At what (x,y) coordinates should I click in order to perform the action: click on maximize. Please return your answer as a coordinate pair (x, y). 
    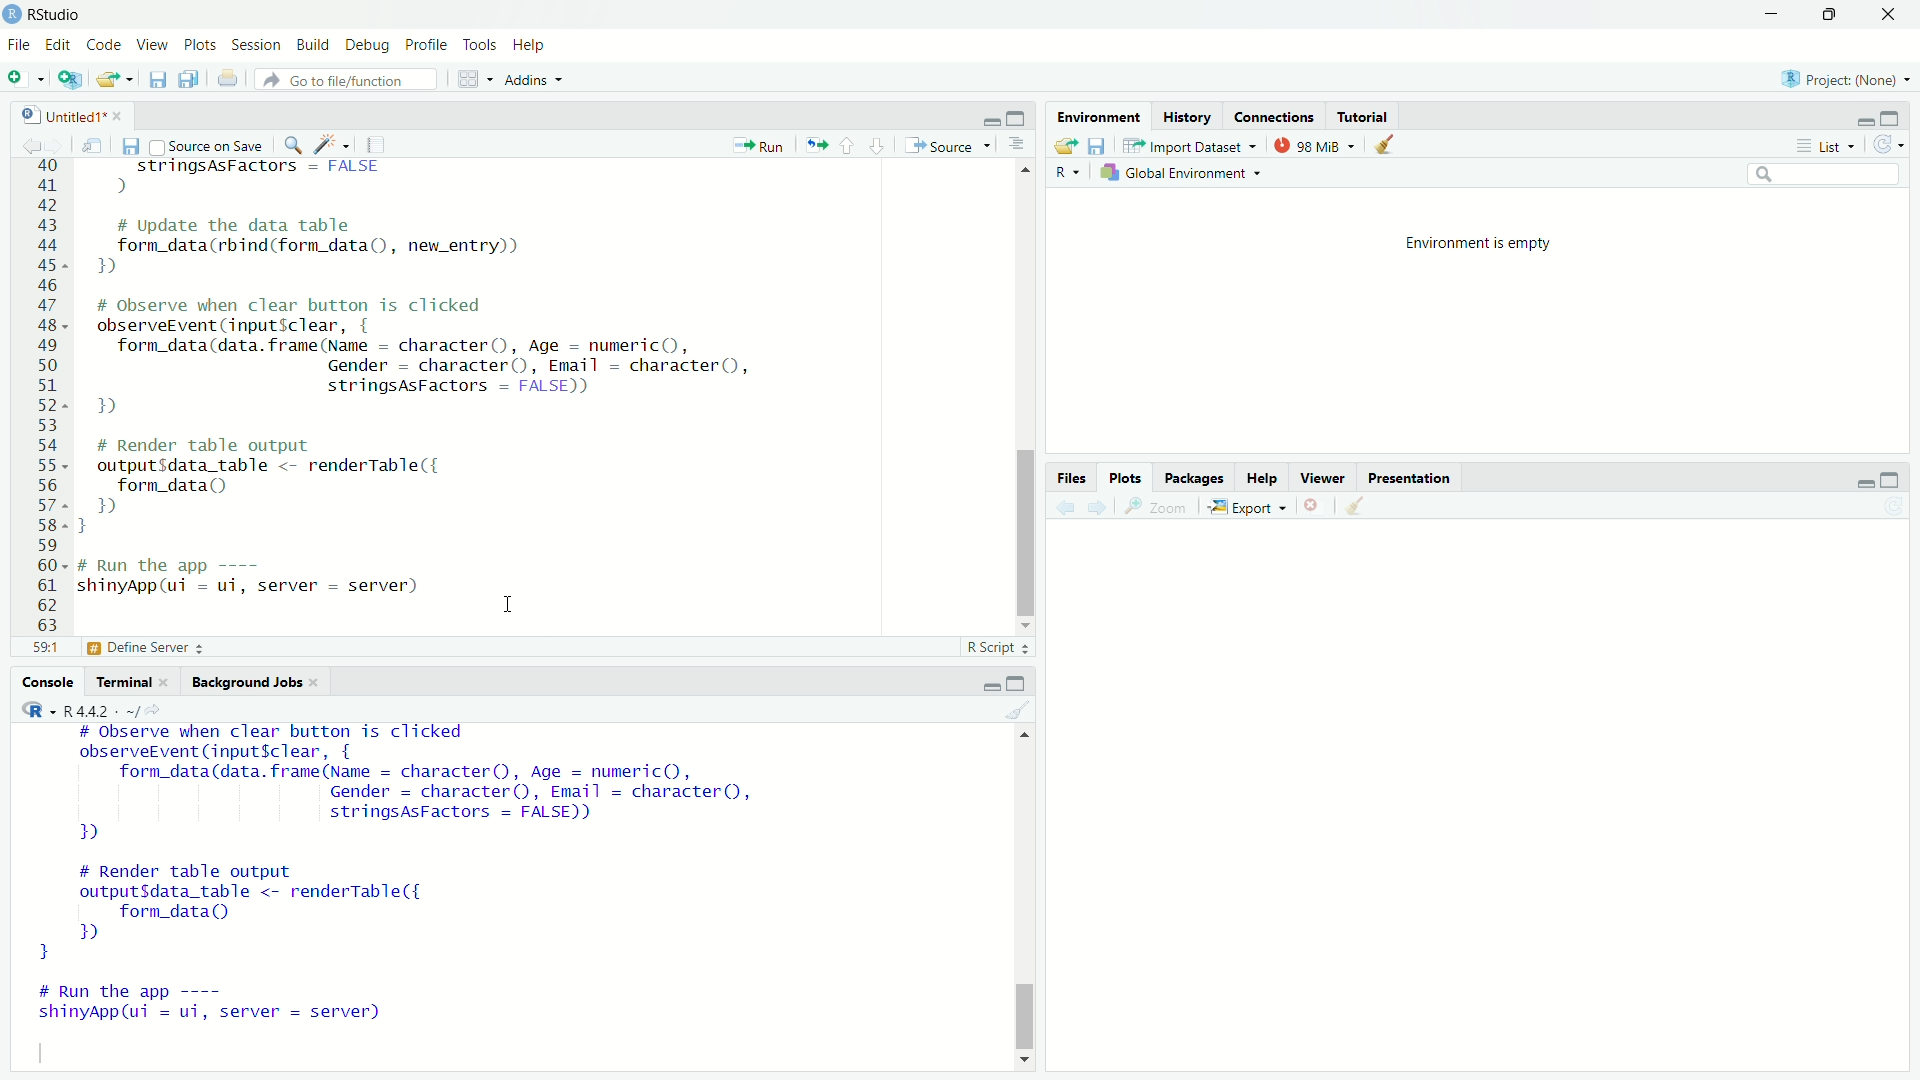
    Looking at the image, I should click on (1900, 478).